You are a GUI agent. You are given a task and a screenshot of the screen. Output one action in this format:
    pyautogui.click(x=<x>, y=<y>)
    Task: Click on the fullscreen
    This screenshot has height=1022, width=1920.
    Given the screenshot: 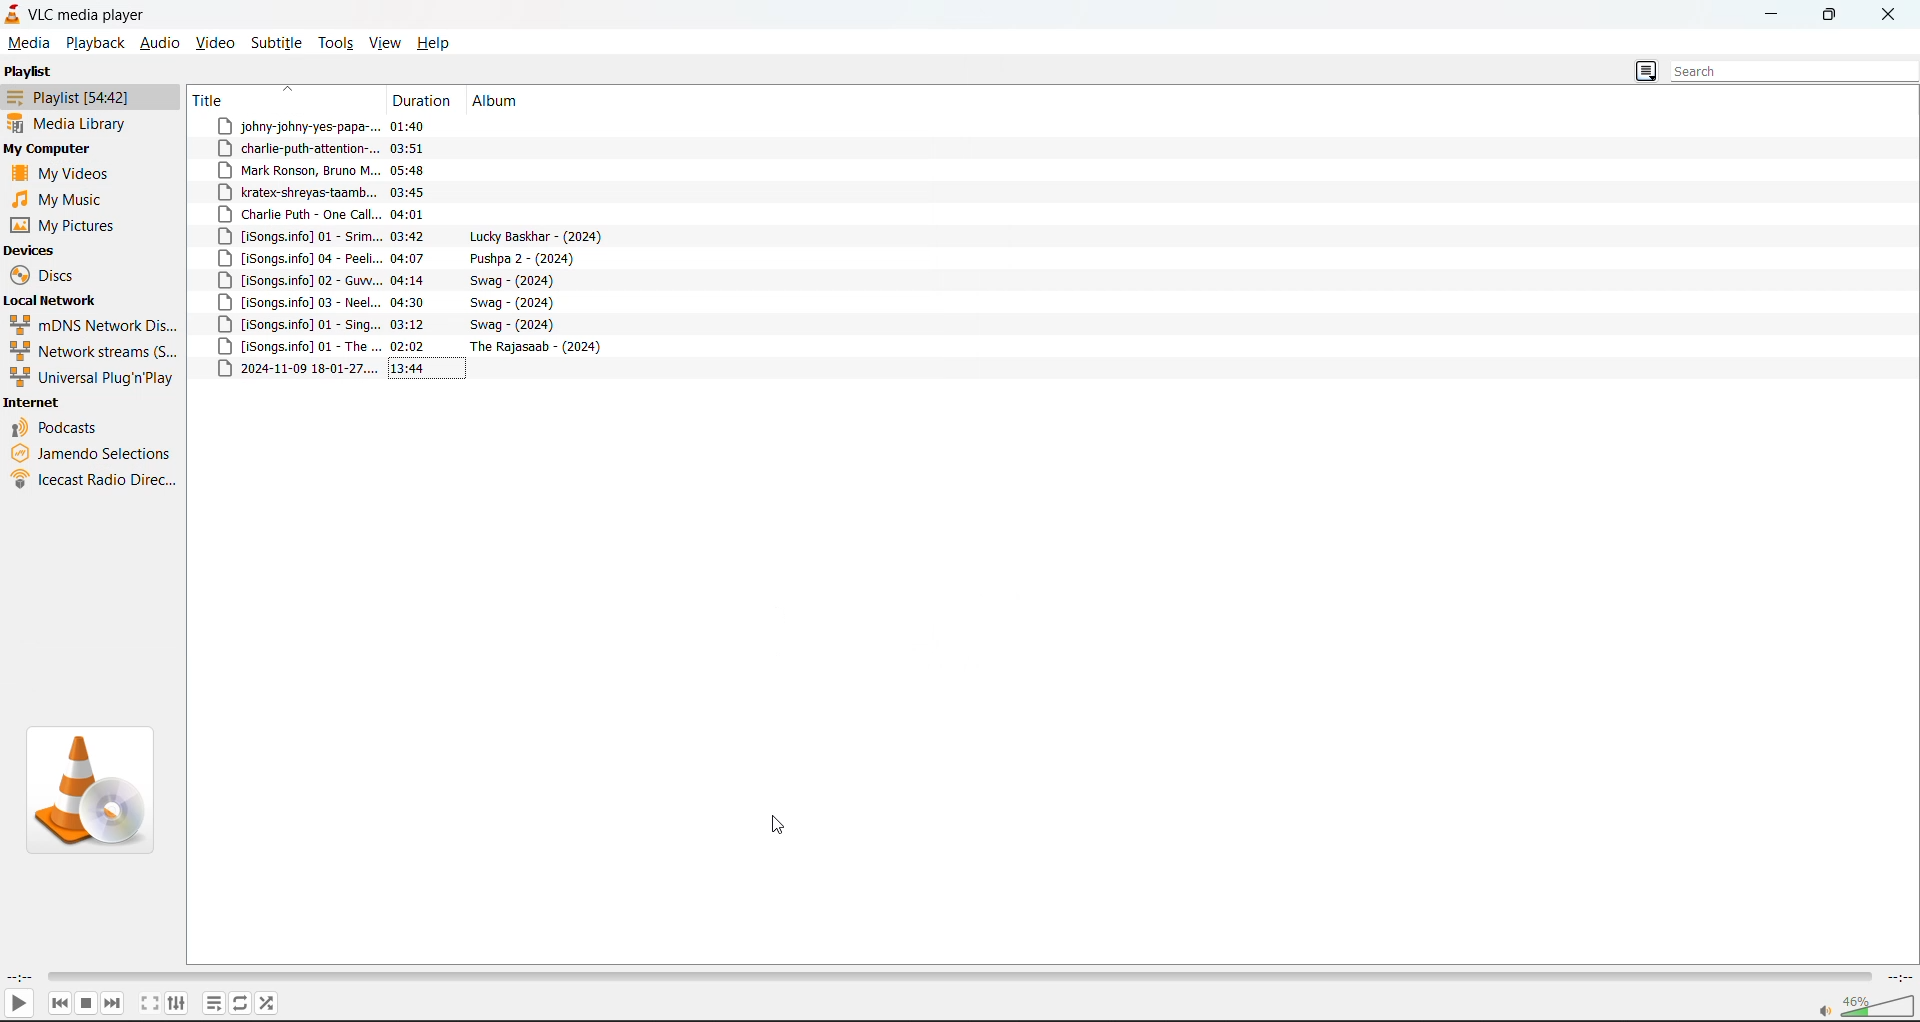 What is the action you would take?
    pyautogui.click(x=150, y=1003)
    